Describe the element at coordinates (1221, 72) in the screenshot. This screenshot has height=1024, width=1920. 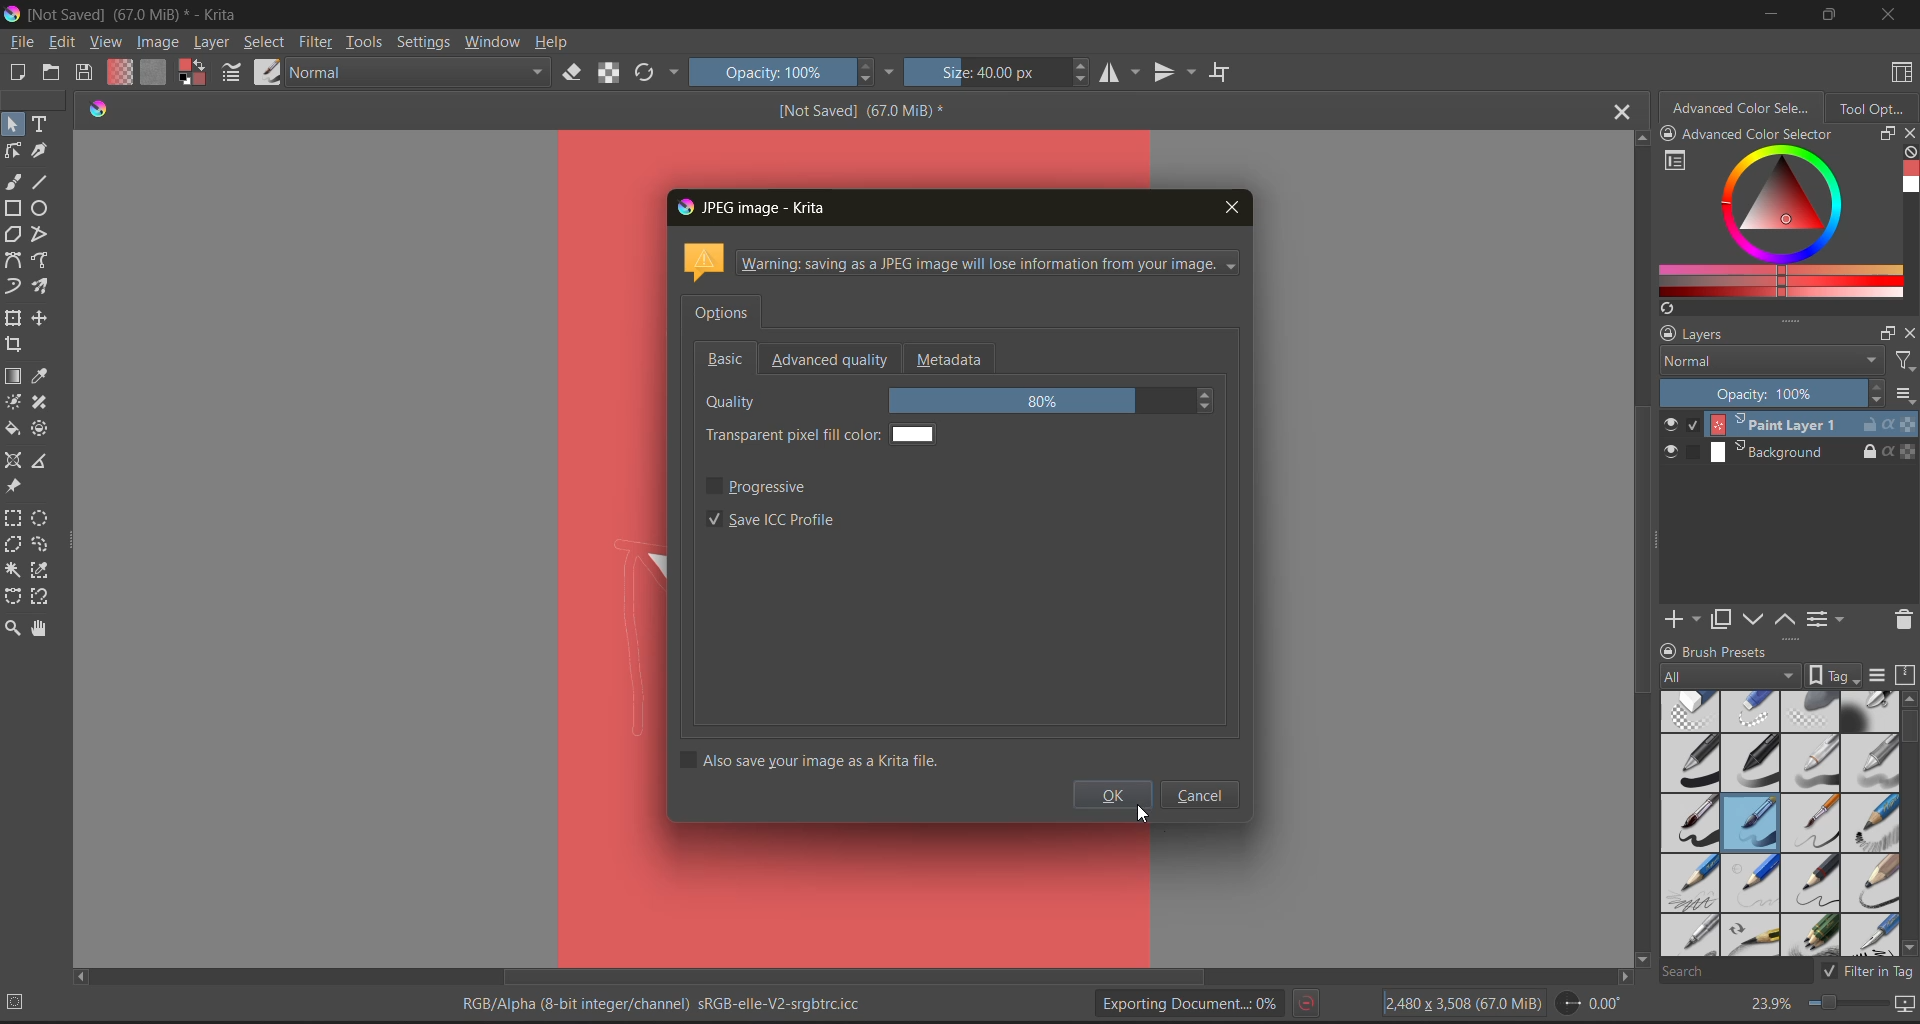
I see `wrap around mode` at that location.